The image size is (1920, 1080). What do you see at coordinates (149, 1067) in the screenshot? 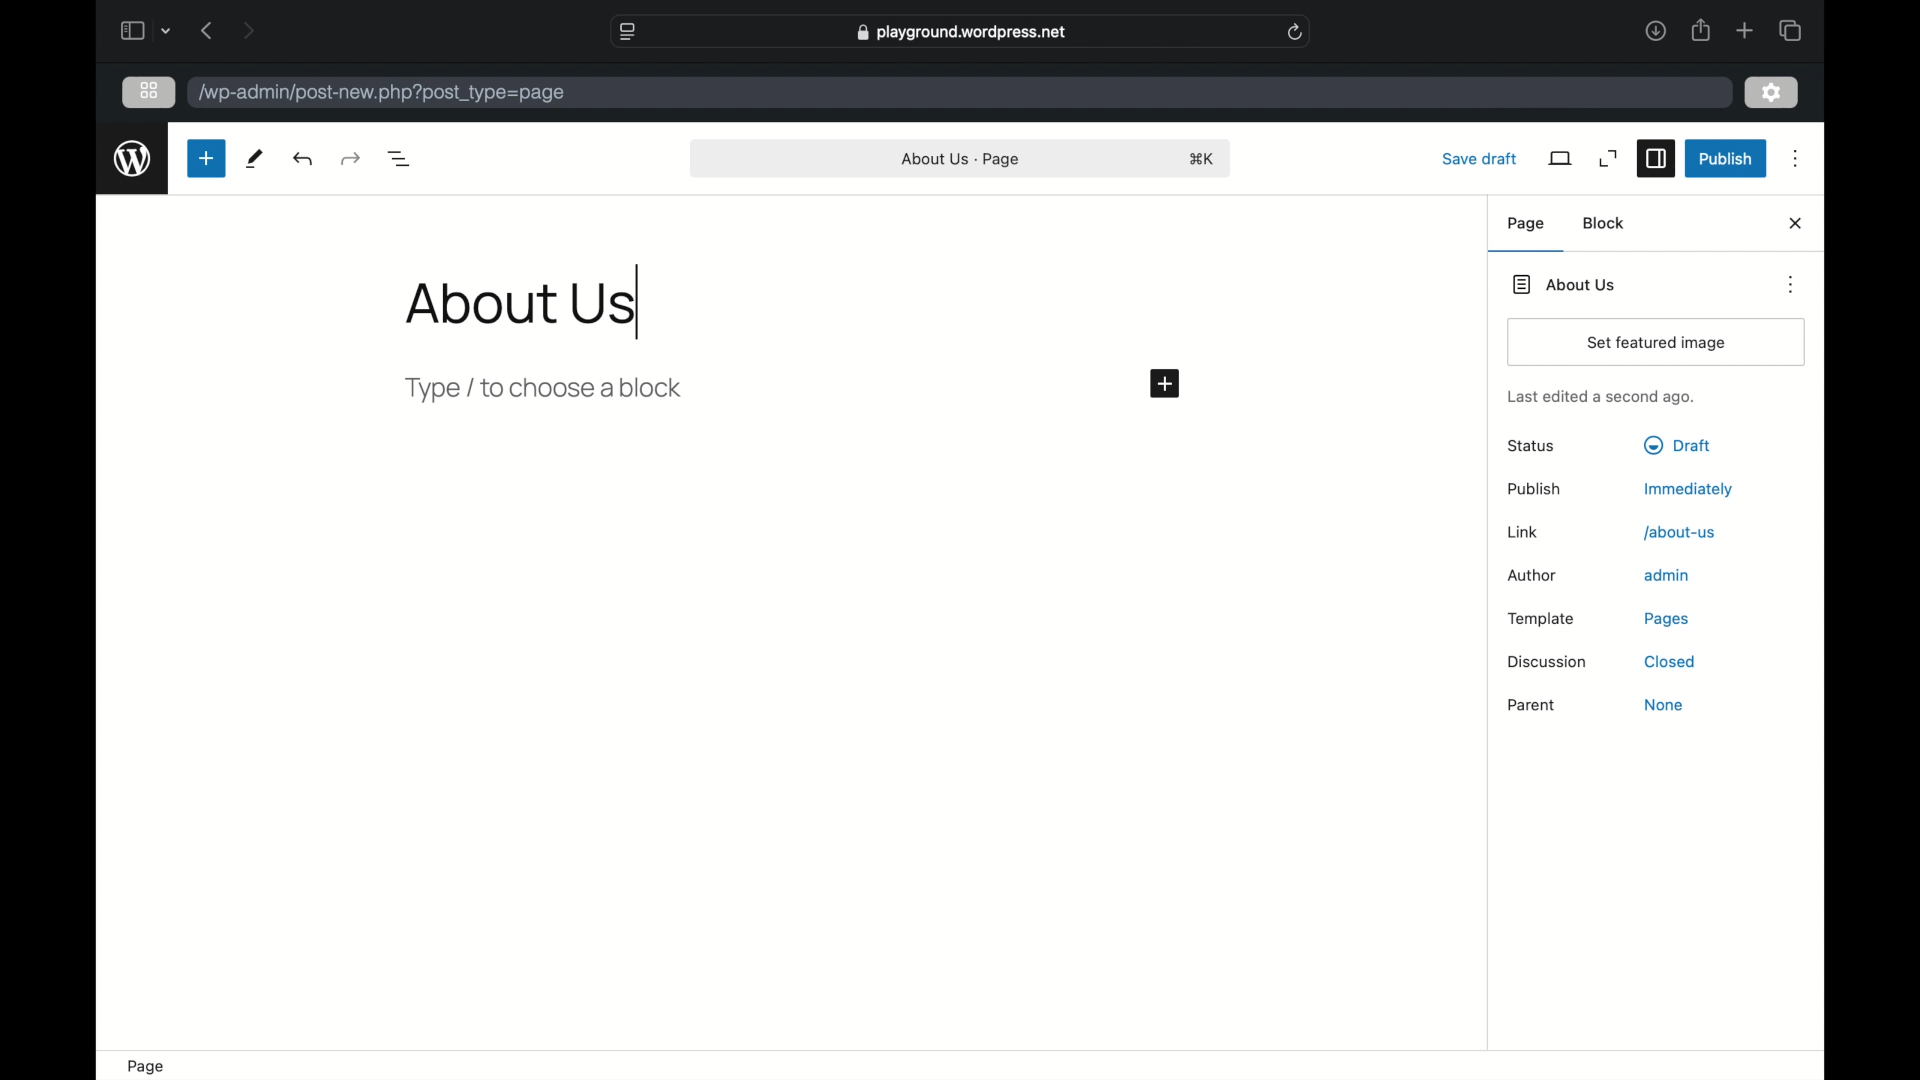
I see `page` at bounding box center [149, 1067].